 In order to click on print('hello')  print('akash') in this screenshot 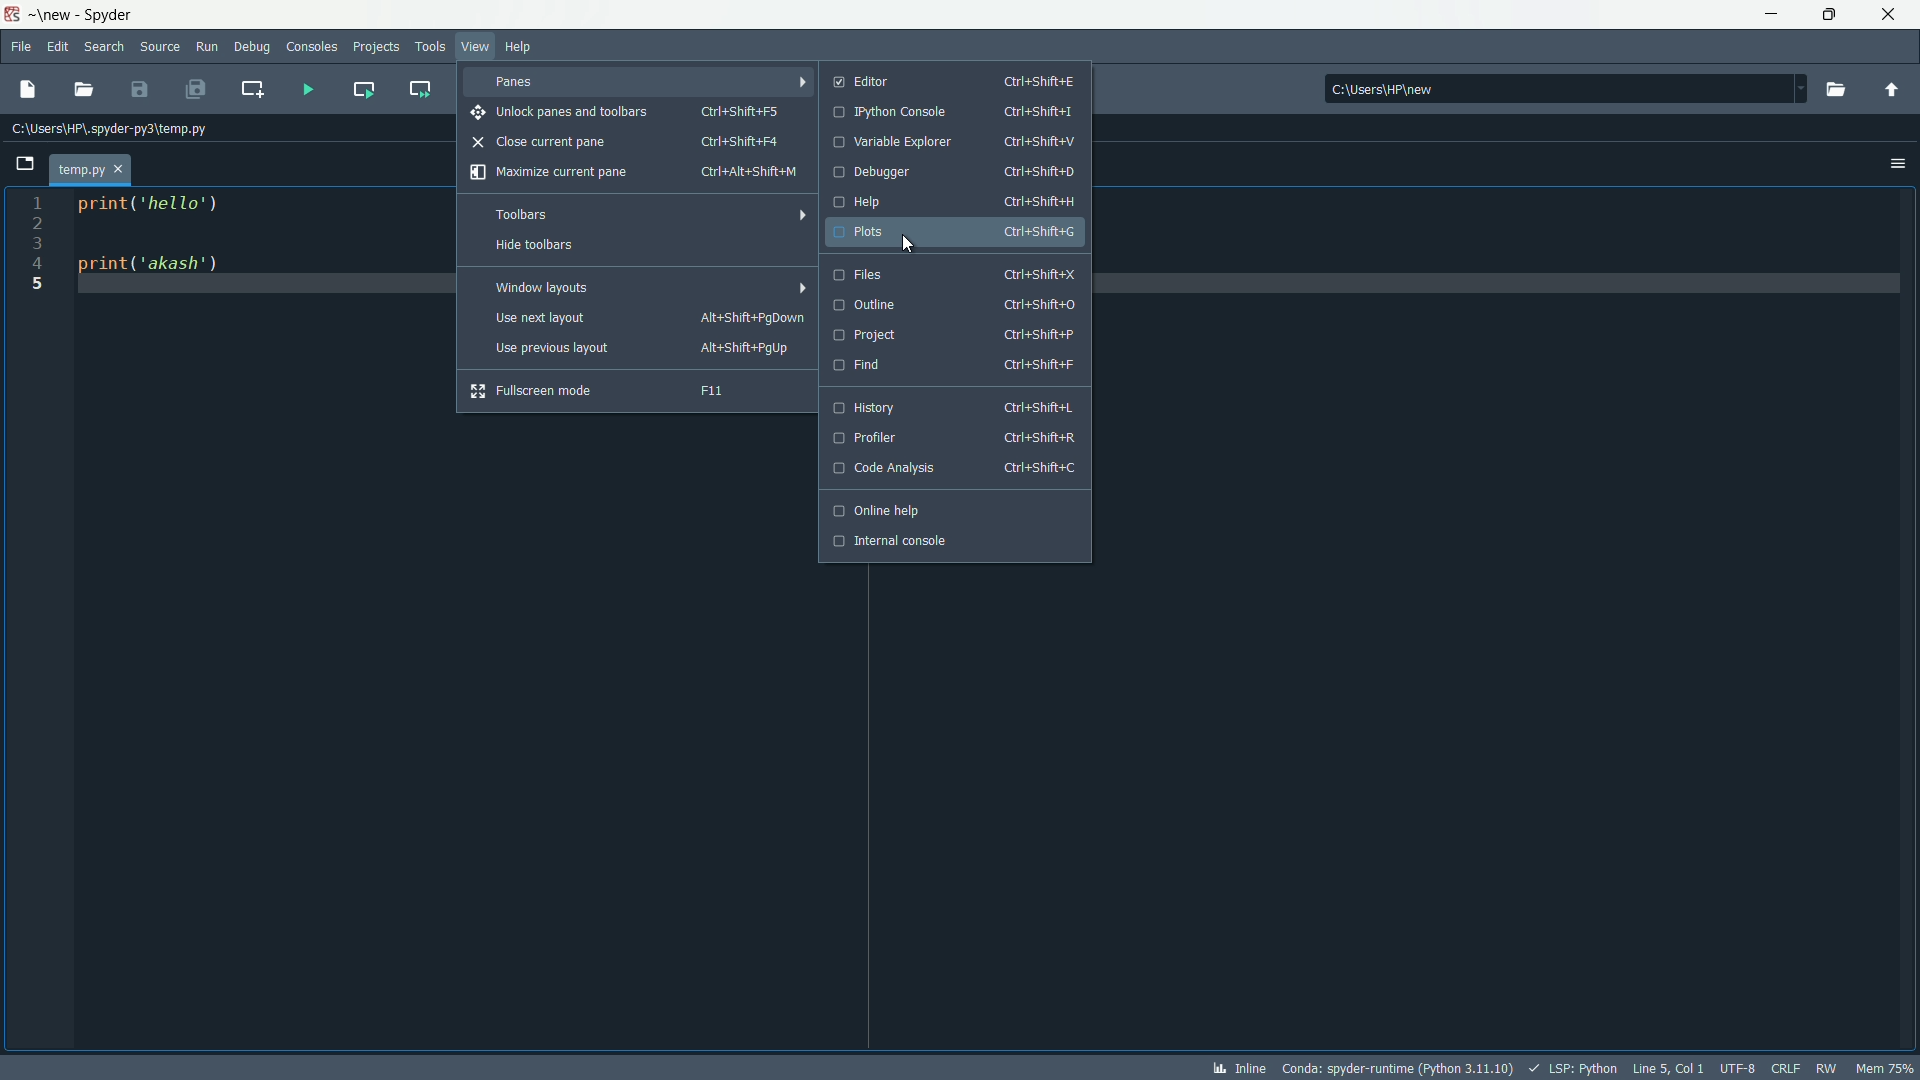, I will do `click(240, 297)`.